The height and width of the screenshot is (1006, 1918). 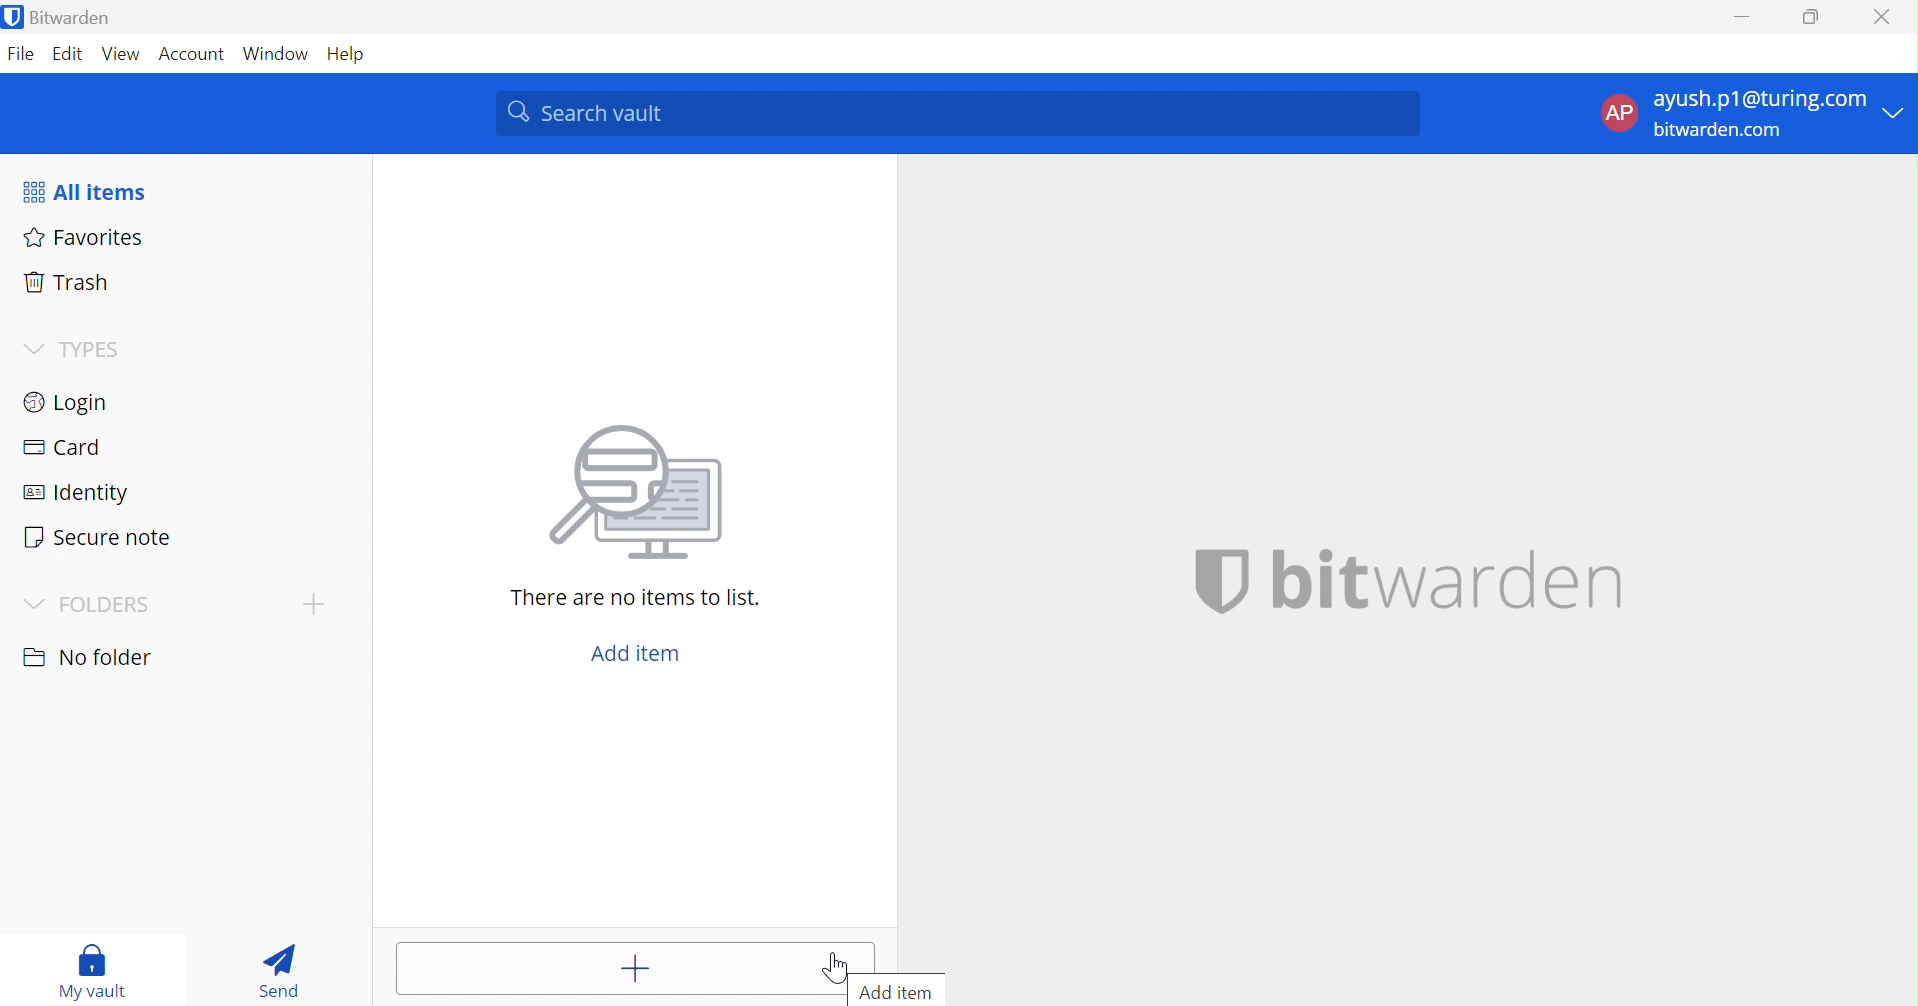 I want to click on Restore Down, so click(x=1812, y=14).